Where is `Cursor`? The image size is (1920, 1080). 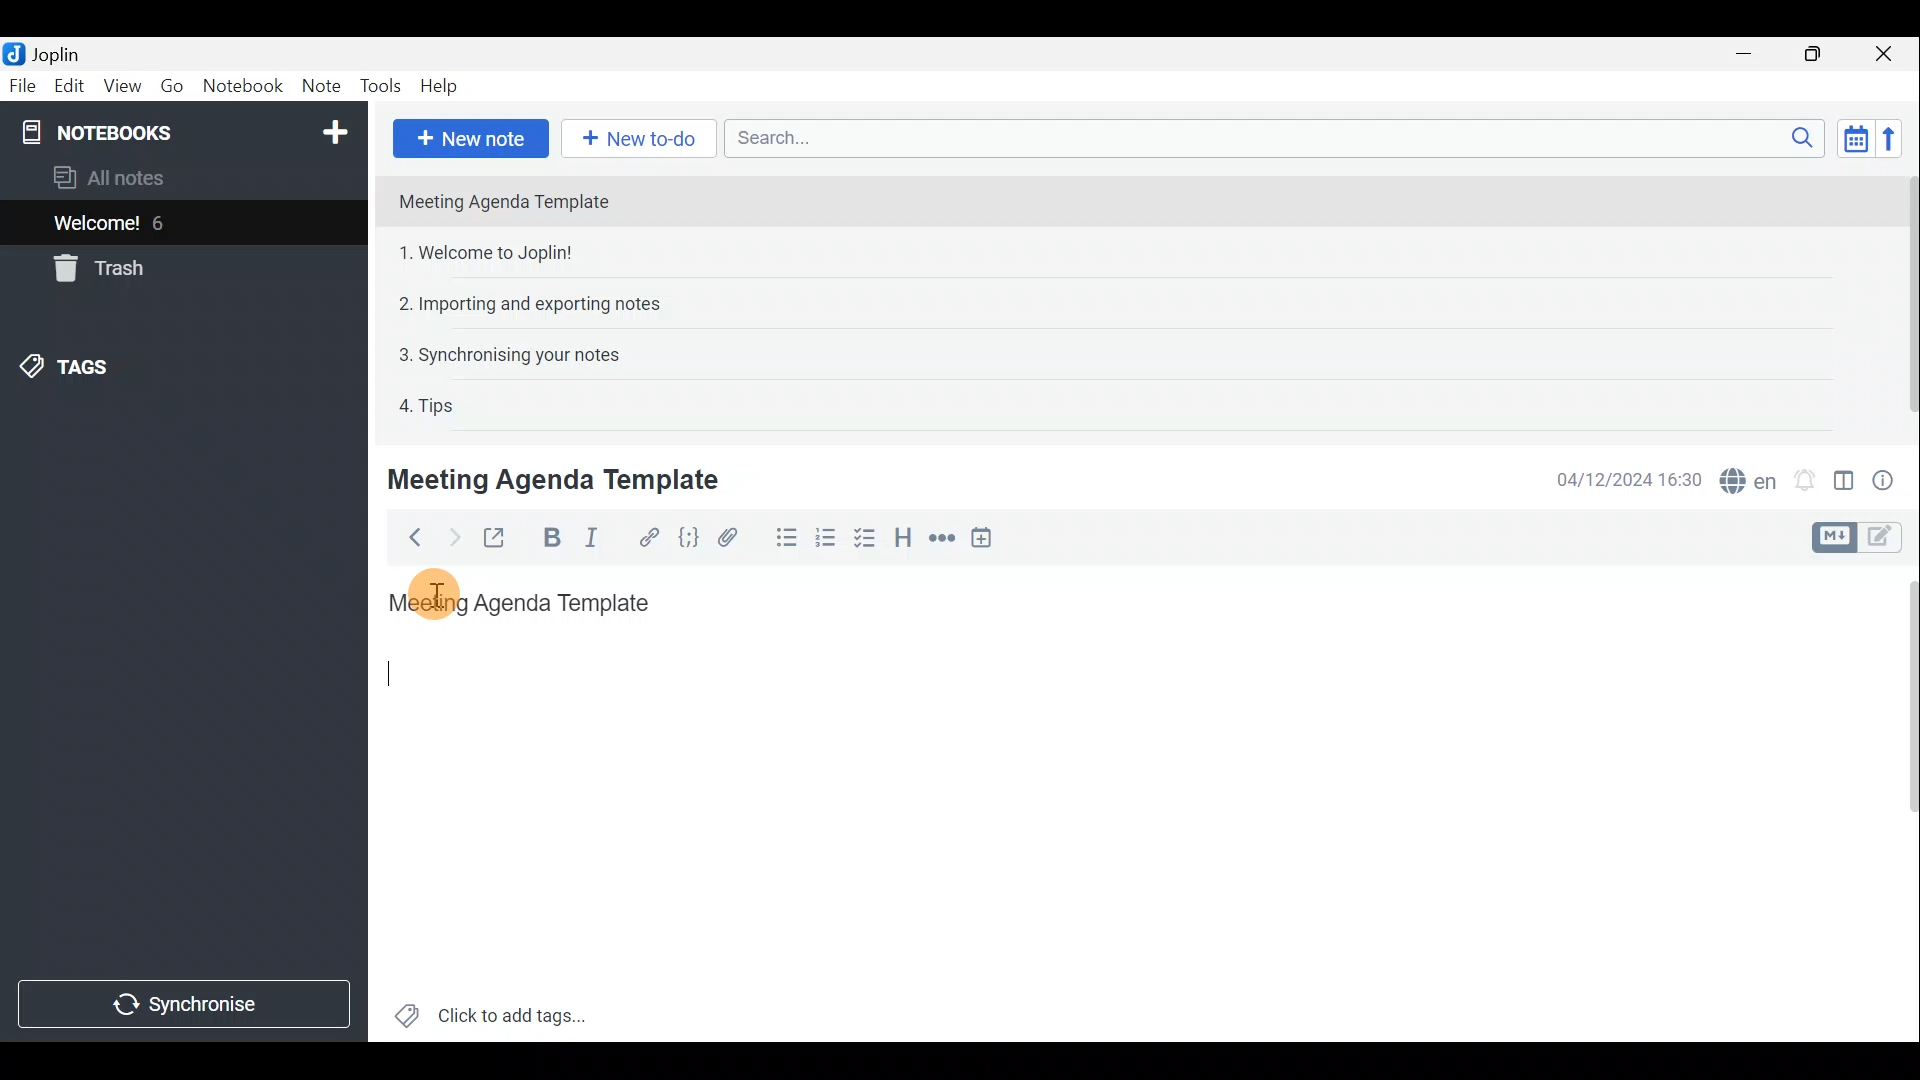 Cursor is located at coordinates (405, 676).